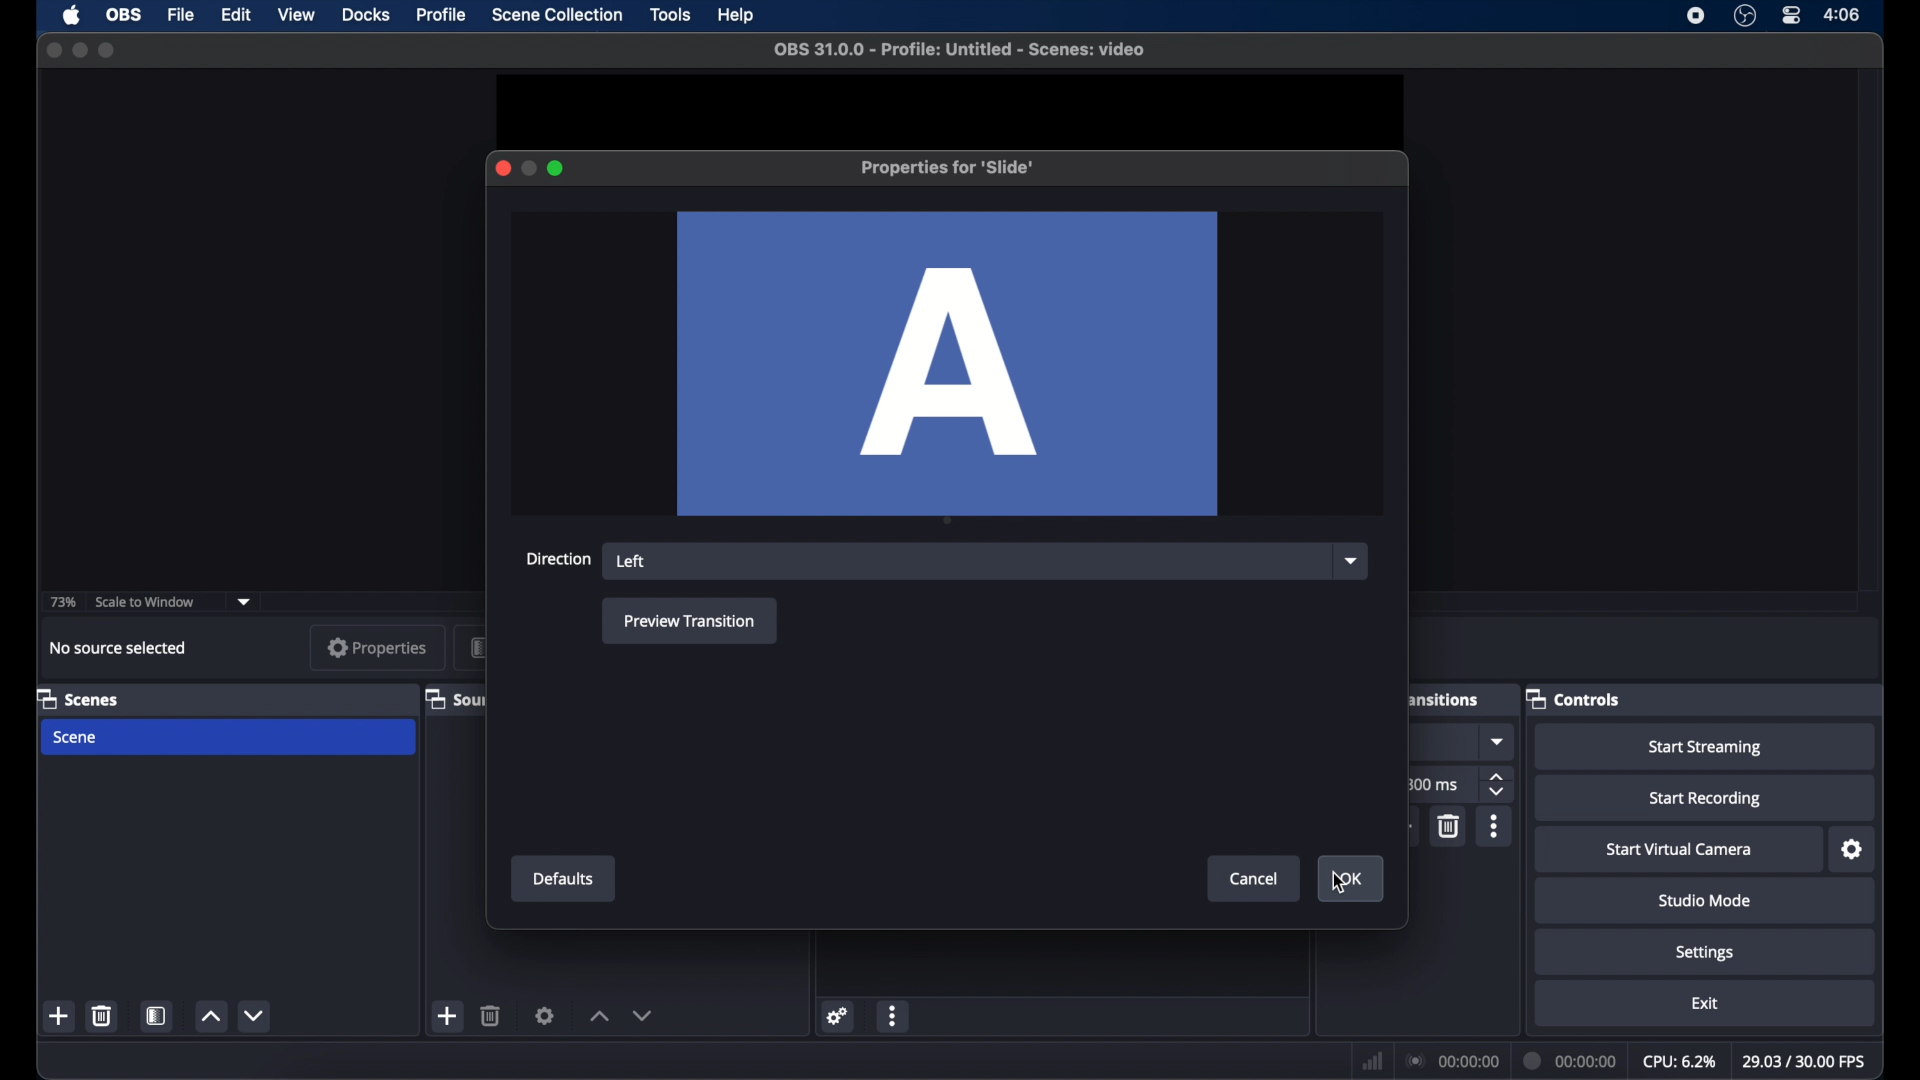  I want to click on left, so click(631, 561).